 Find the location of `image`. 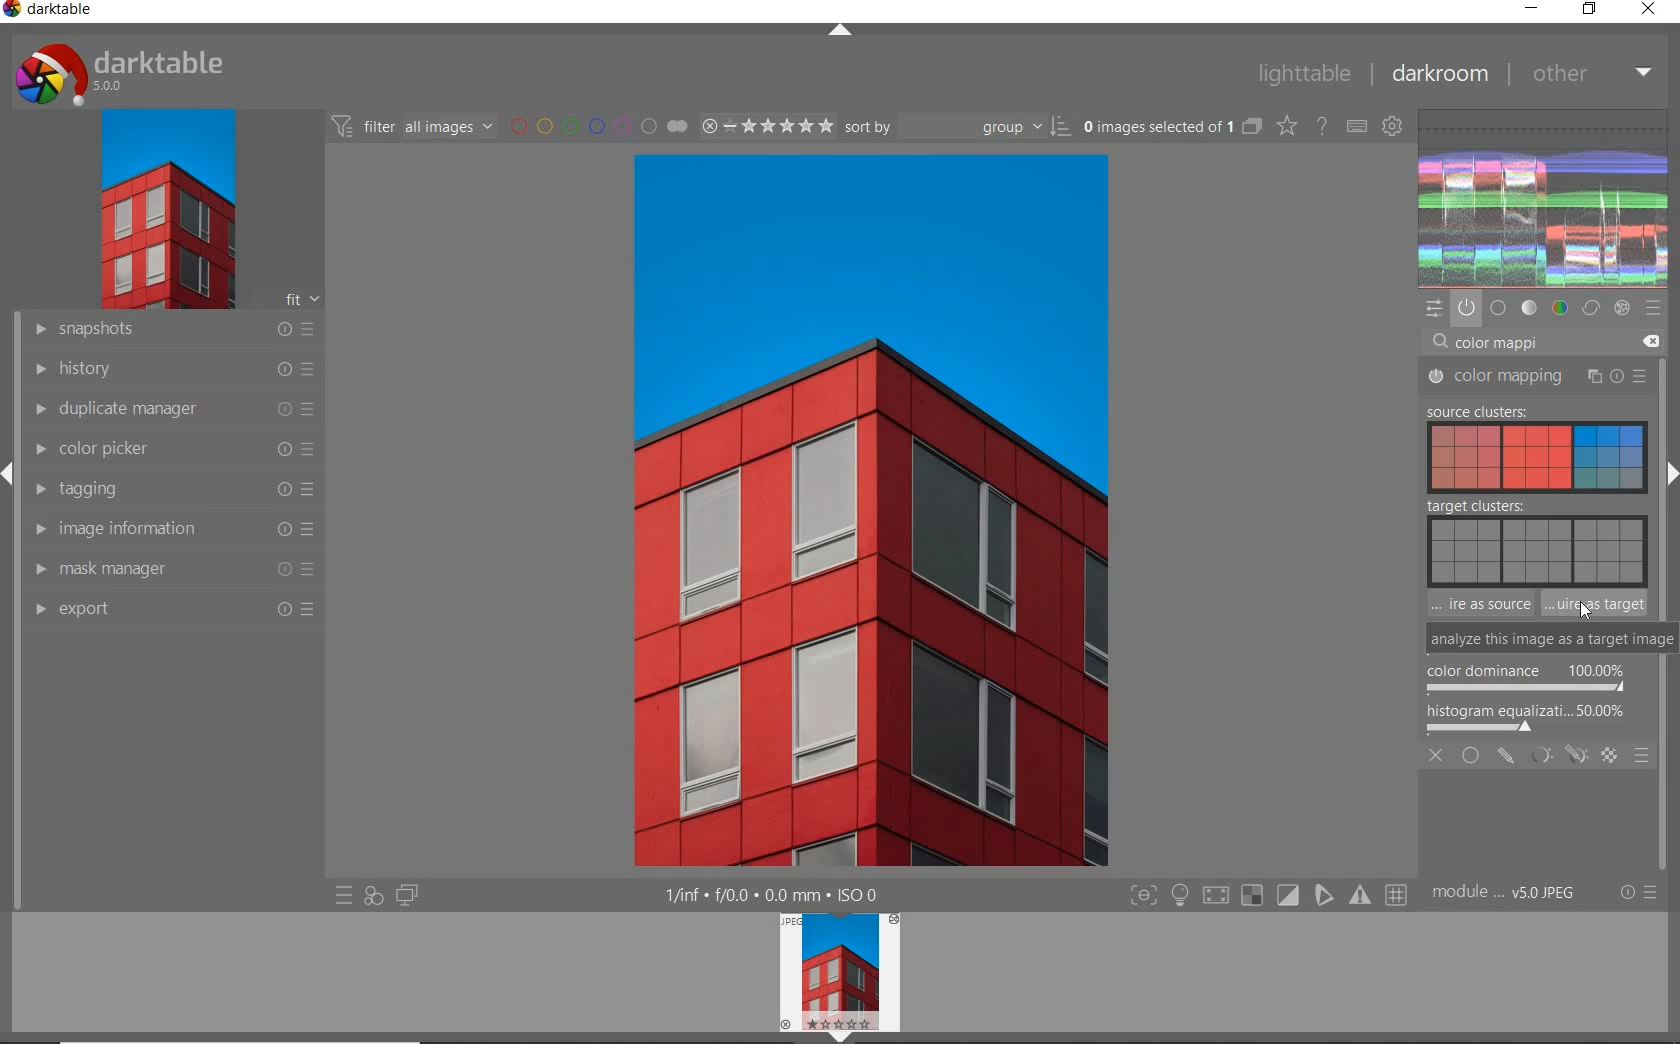

image is located at coordinates (163, 209).